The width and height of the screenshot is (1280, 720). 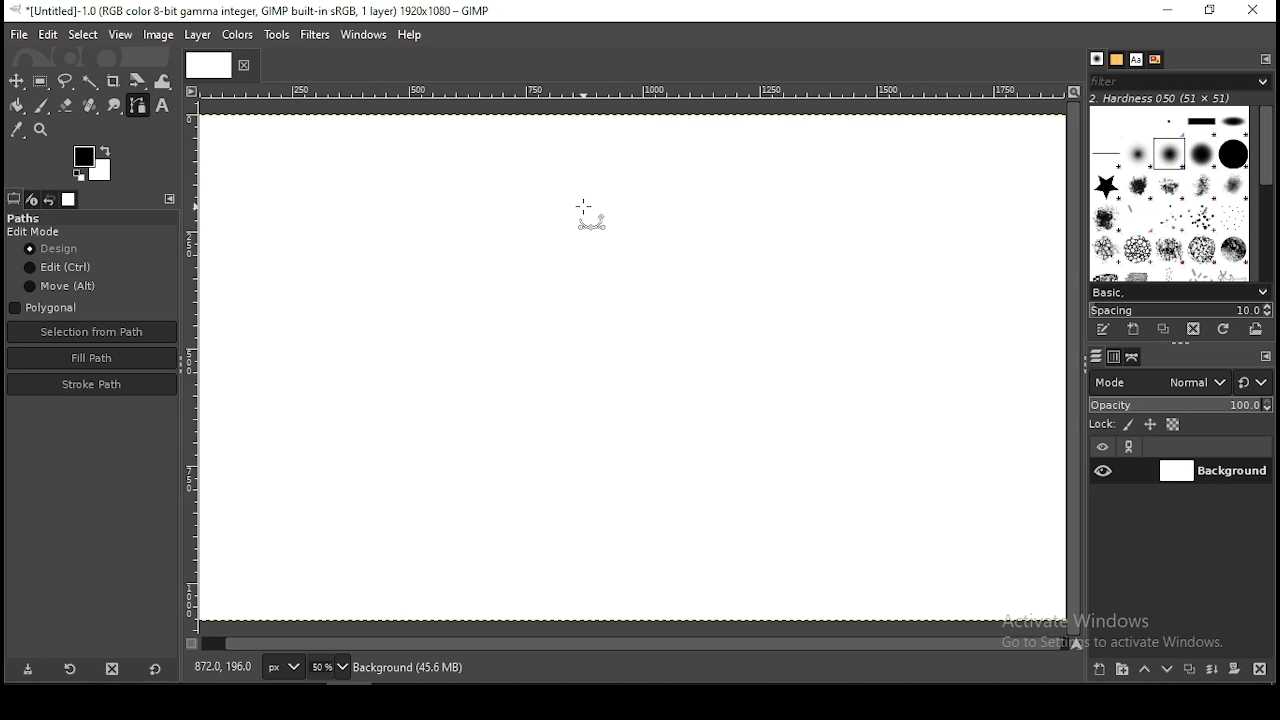 What do you see at coordinates (90, 332) in the screenshot?
I see `selection from path` at bounding box center [90, 332].